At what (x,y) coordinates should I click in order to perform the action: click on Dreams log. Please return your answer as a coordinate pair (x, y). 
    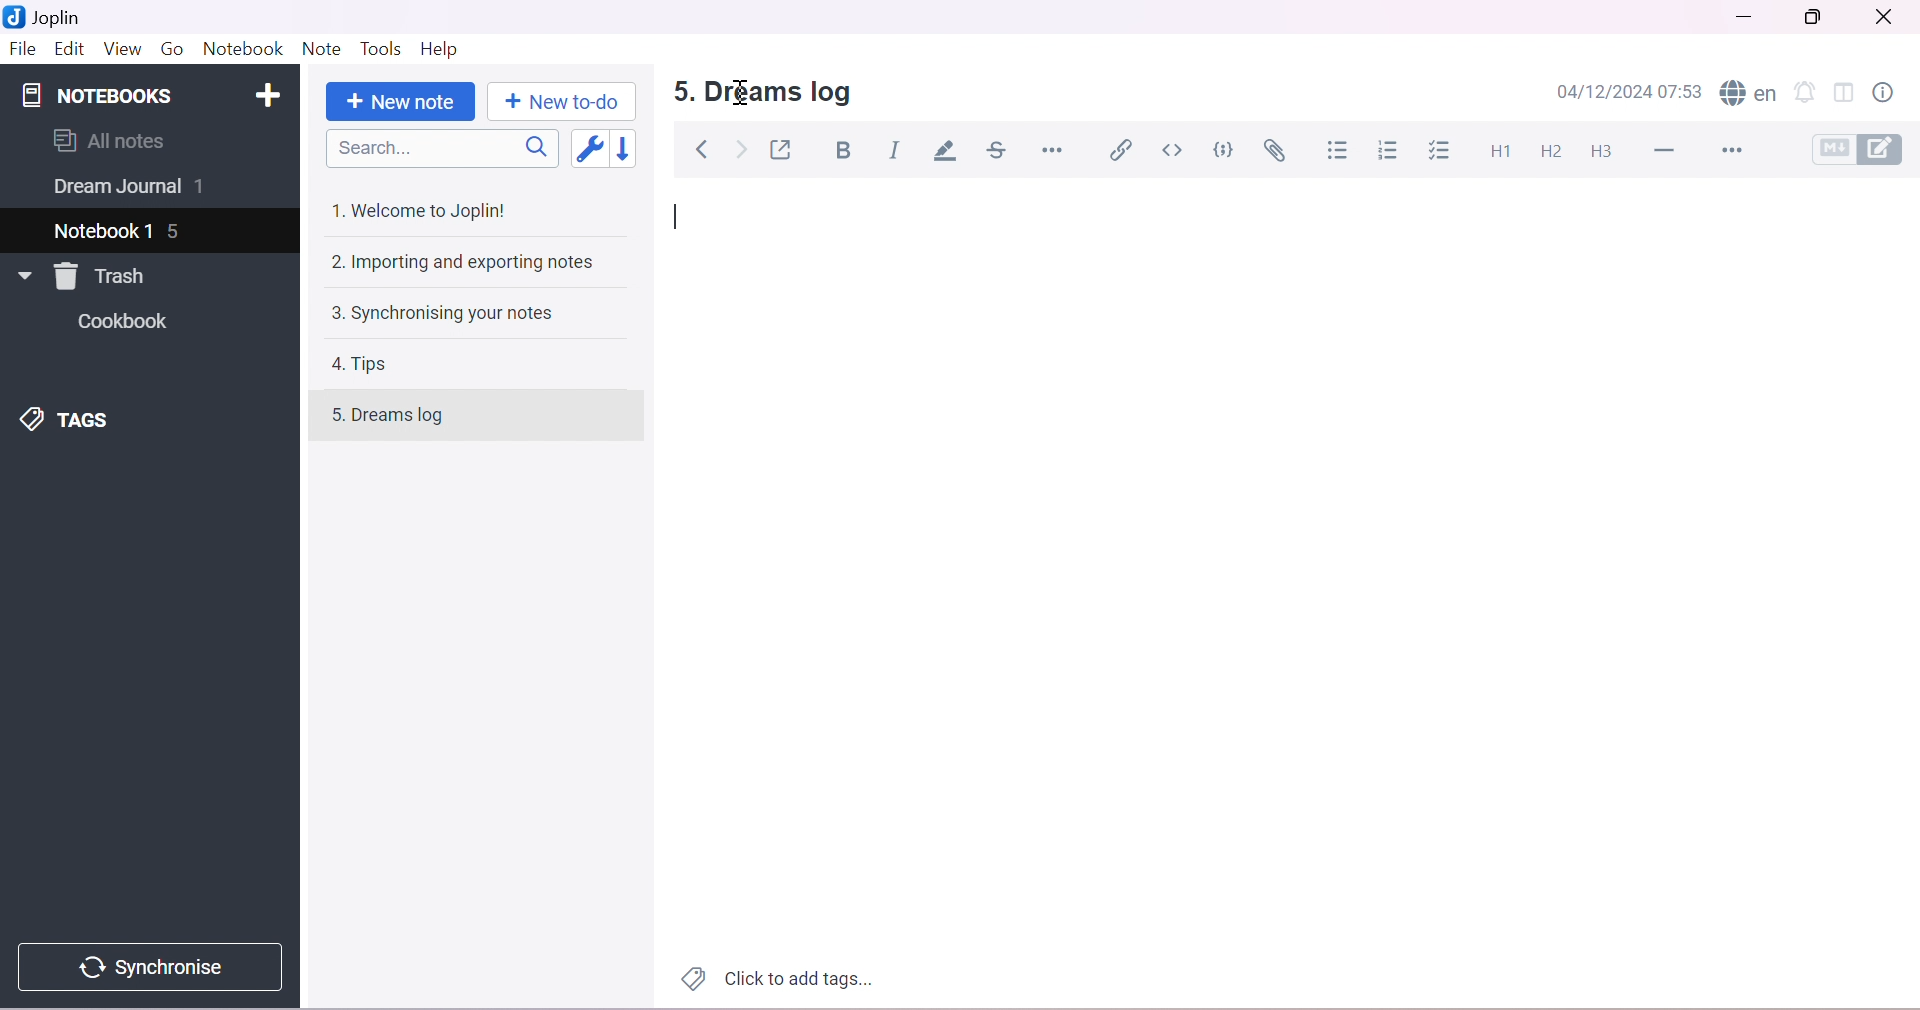
    Looking at the image, I should click on (782, 93).